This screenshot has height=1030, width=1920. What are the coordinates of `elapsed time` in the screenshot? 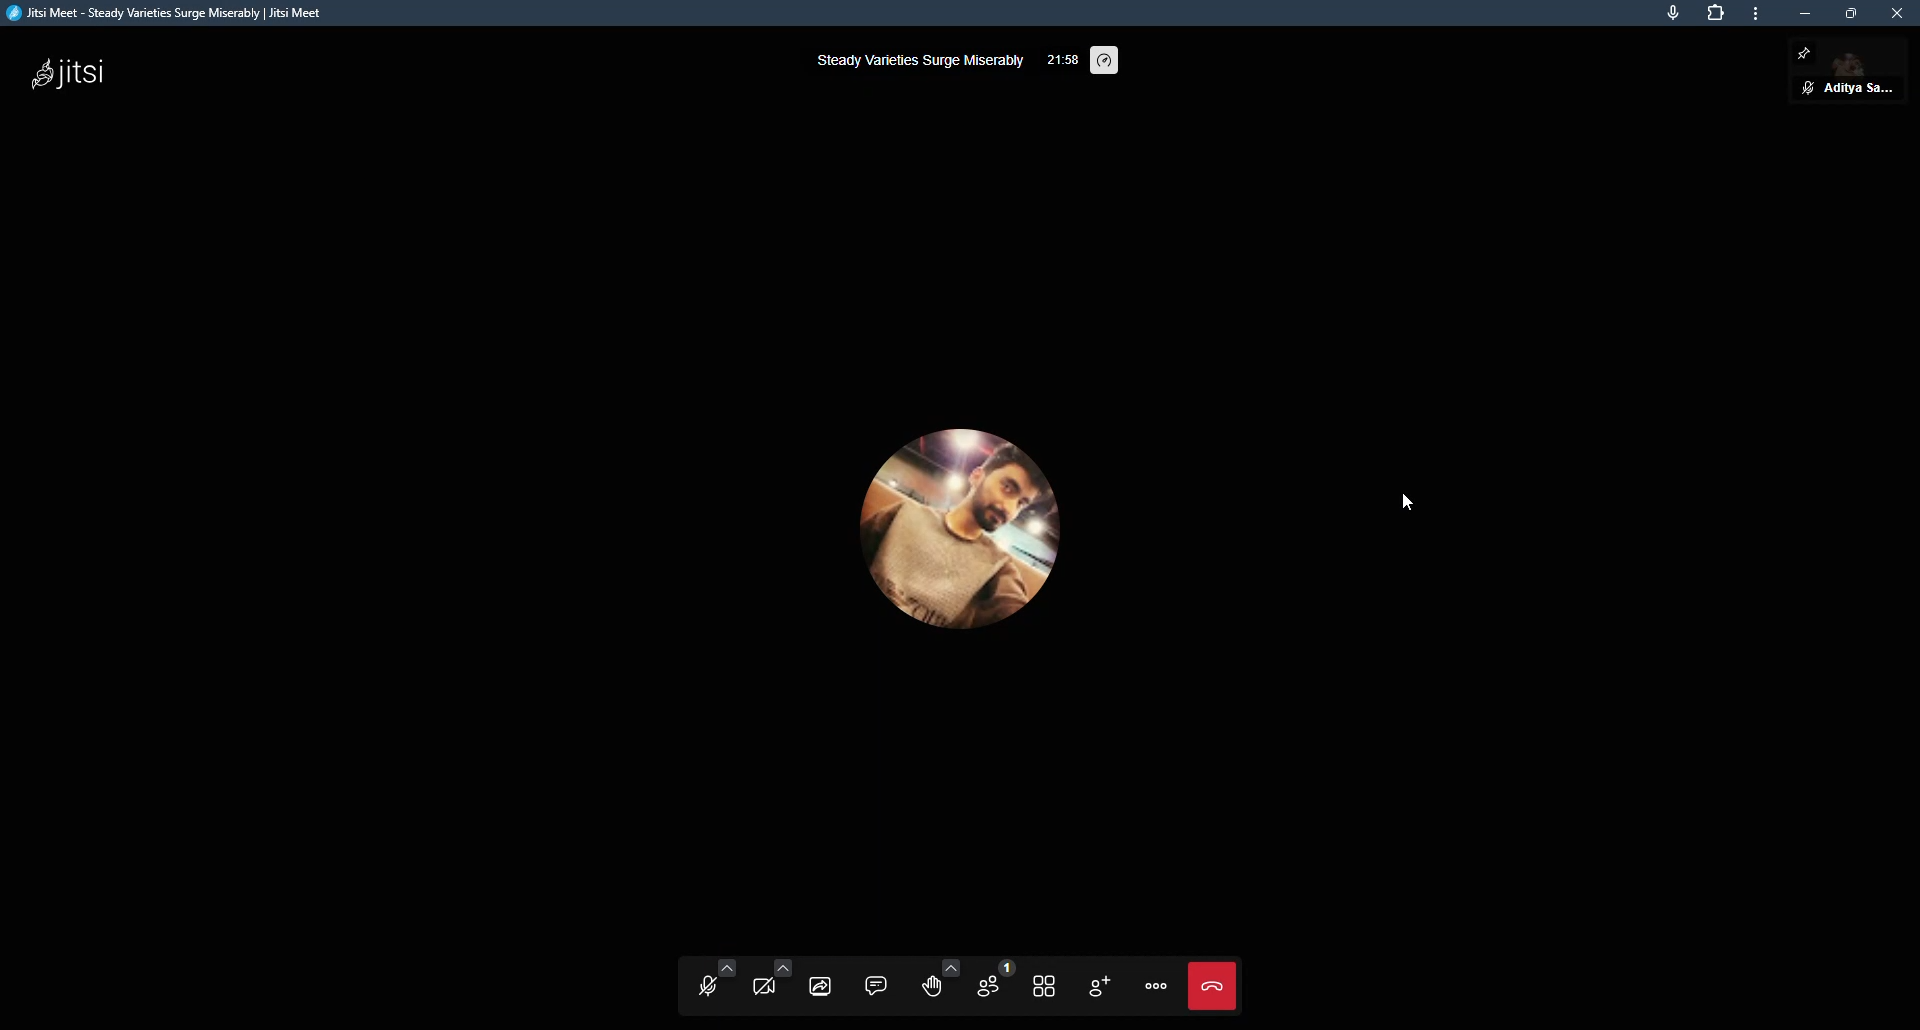 It's located at (1063, 59).